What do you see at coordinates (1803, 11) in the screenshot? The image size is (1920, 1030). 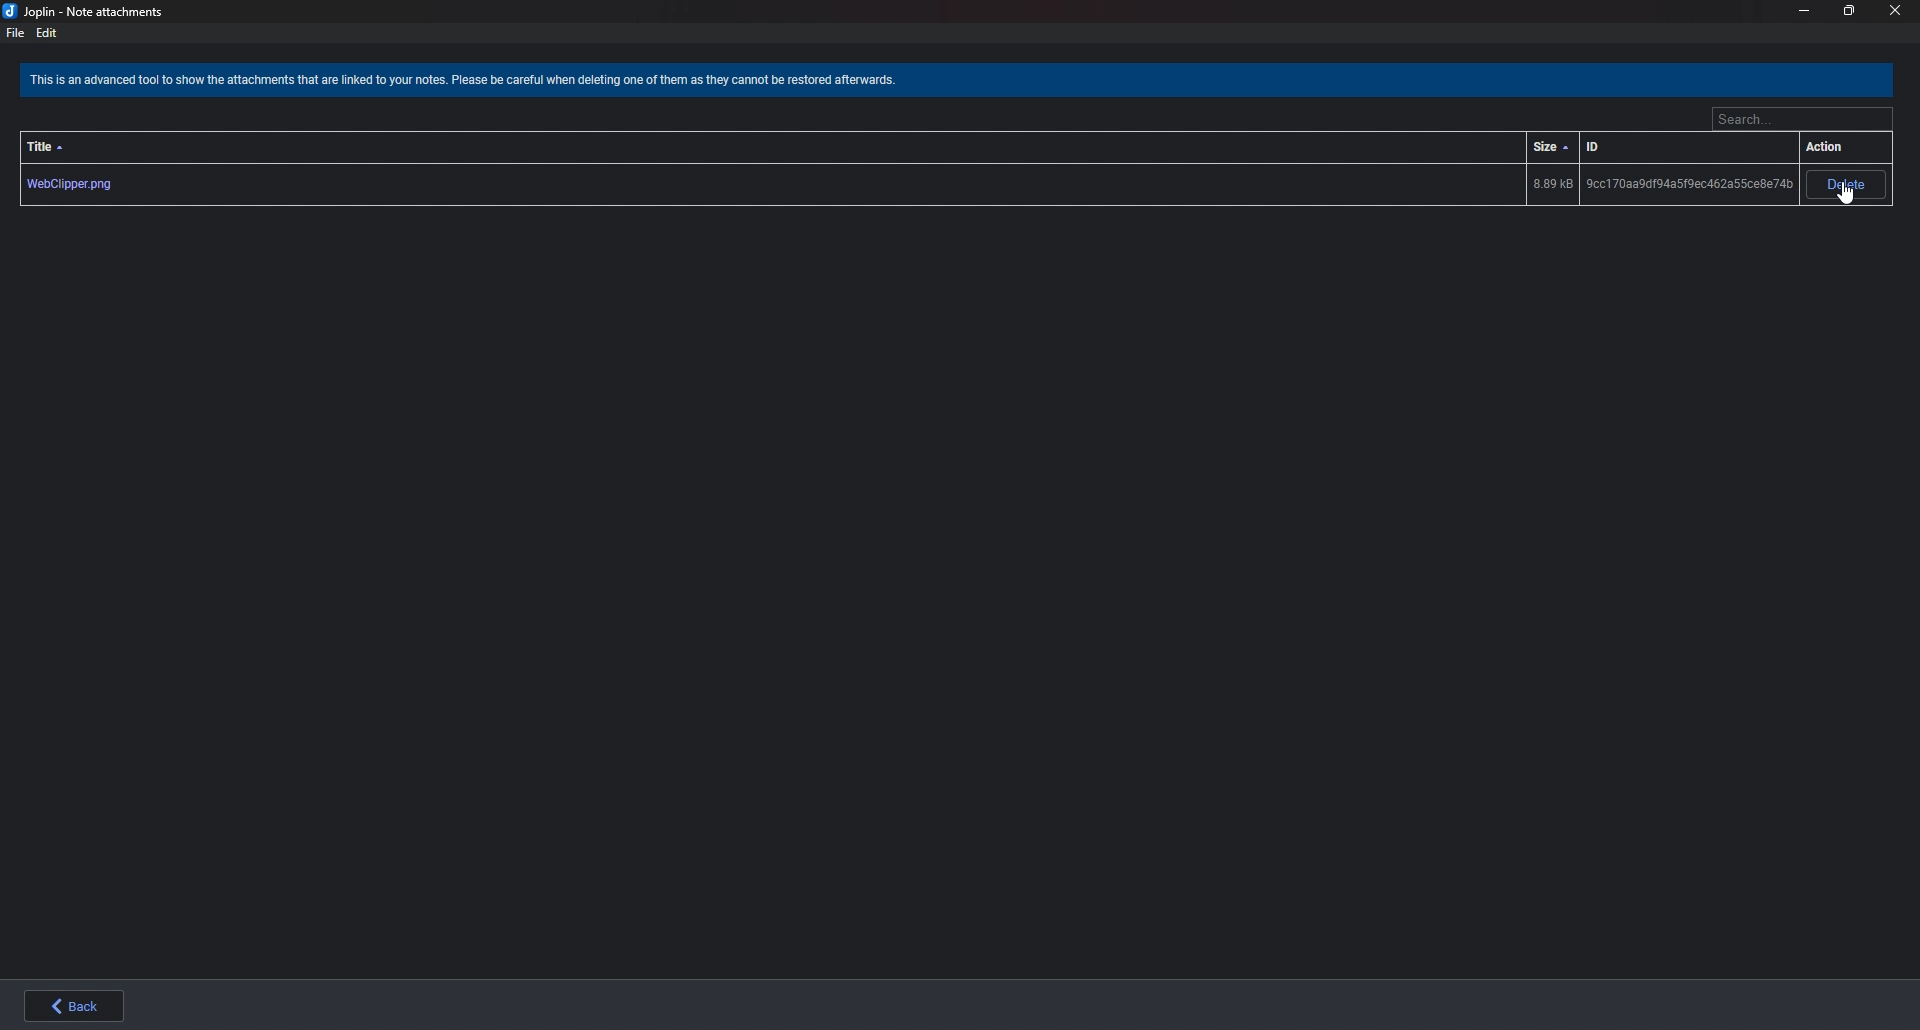 I see `Minimize` at bounding box center [1803, 11].